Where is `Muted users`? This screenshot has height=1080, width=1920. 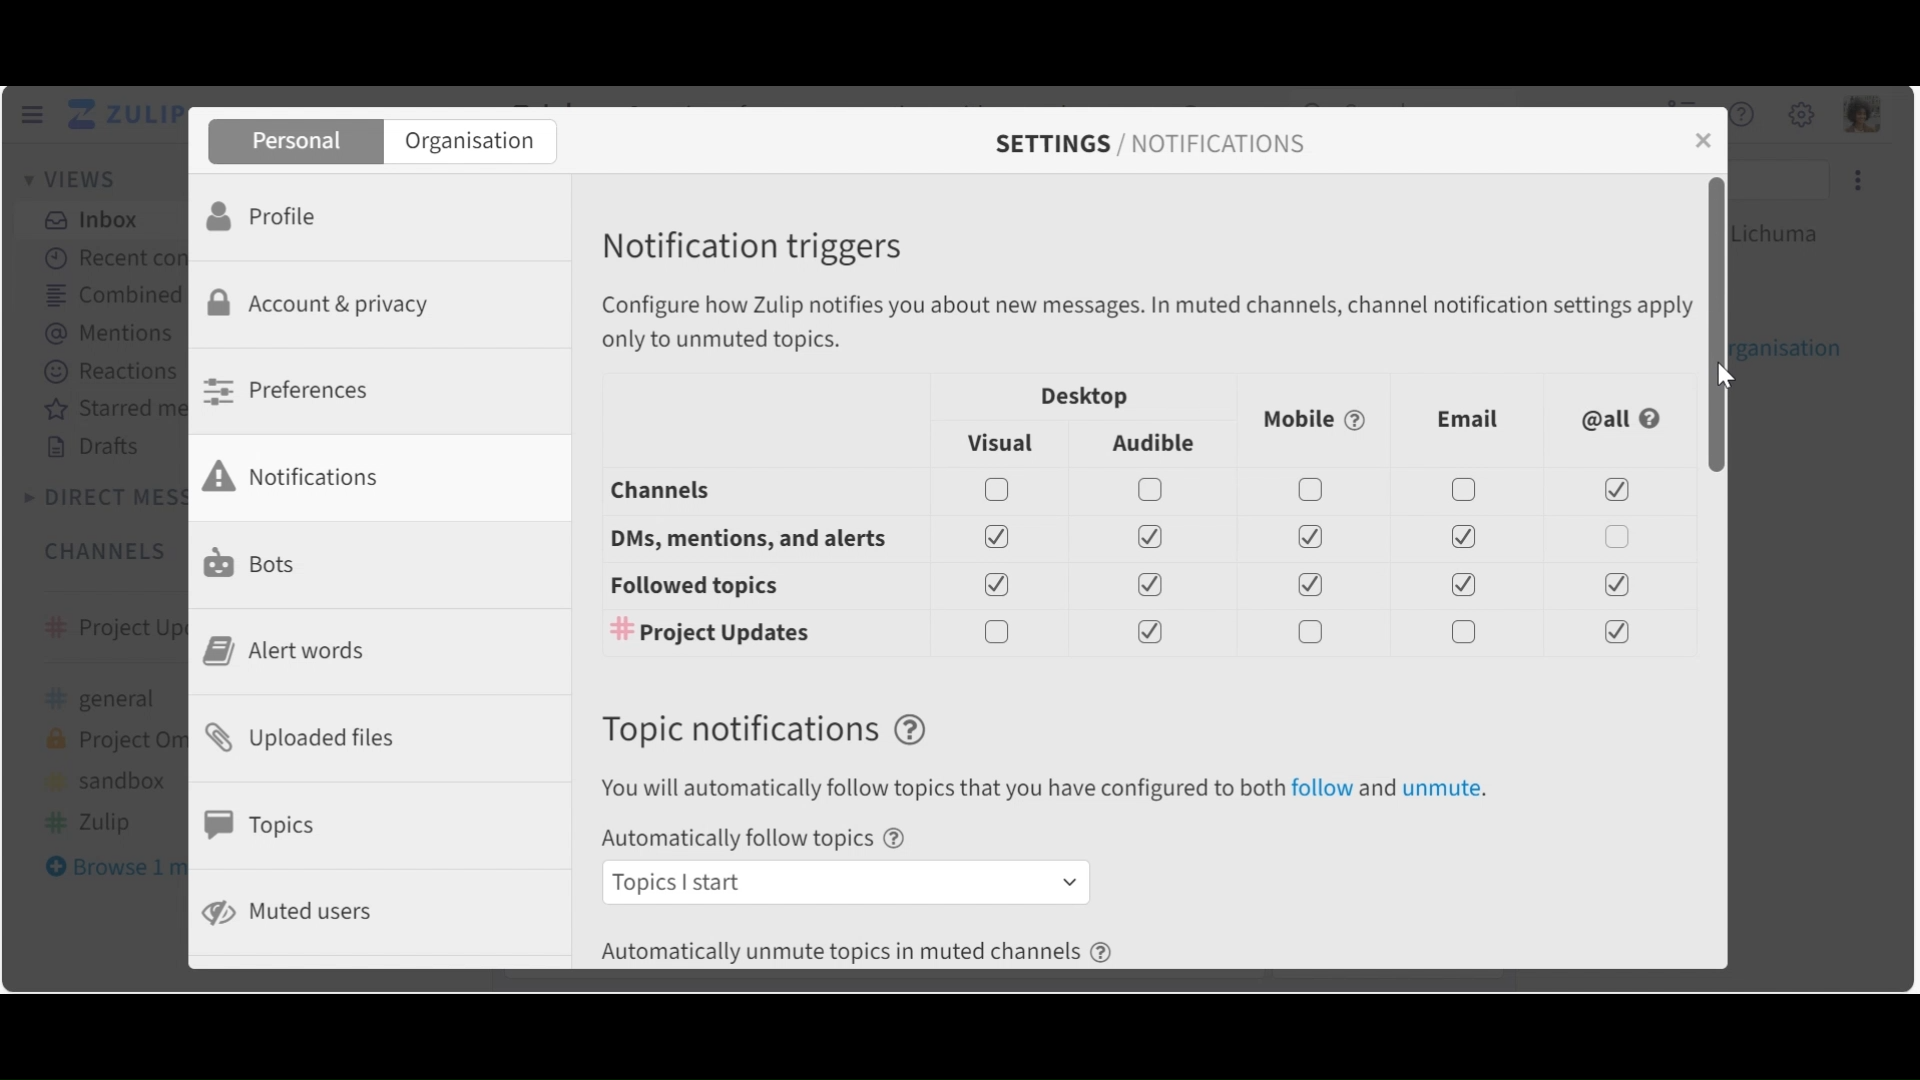
Muted users is located at coordinates (291, 912).